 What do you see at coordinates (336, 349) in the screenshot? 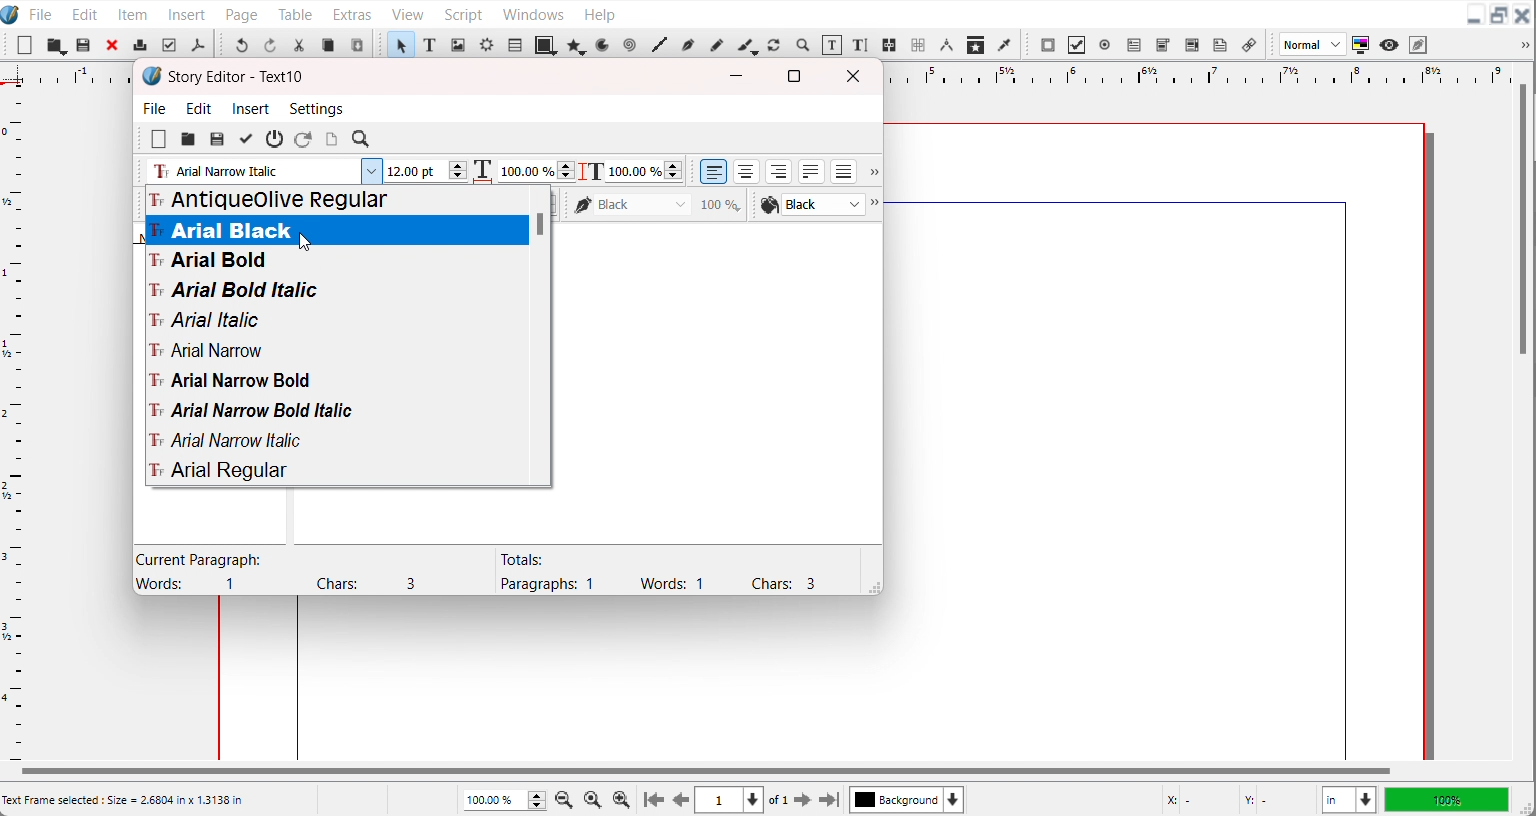
I see `Font` at bounding box center [336, 349].